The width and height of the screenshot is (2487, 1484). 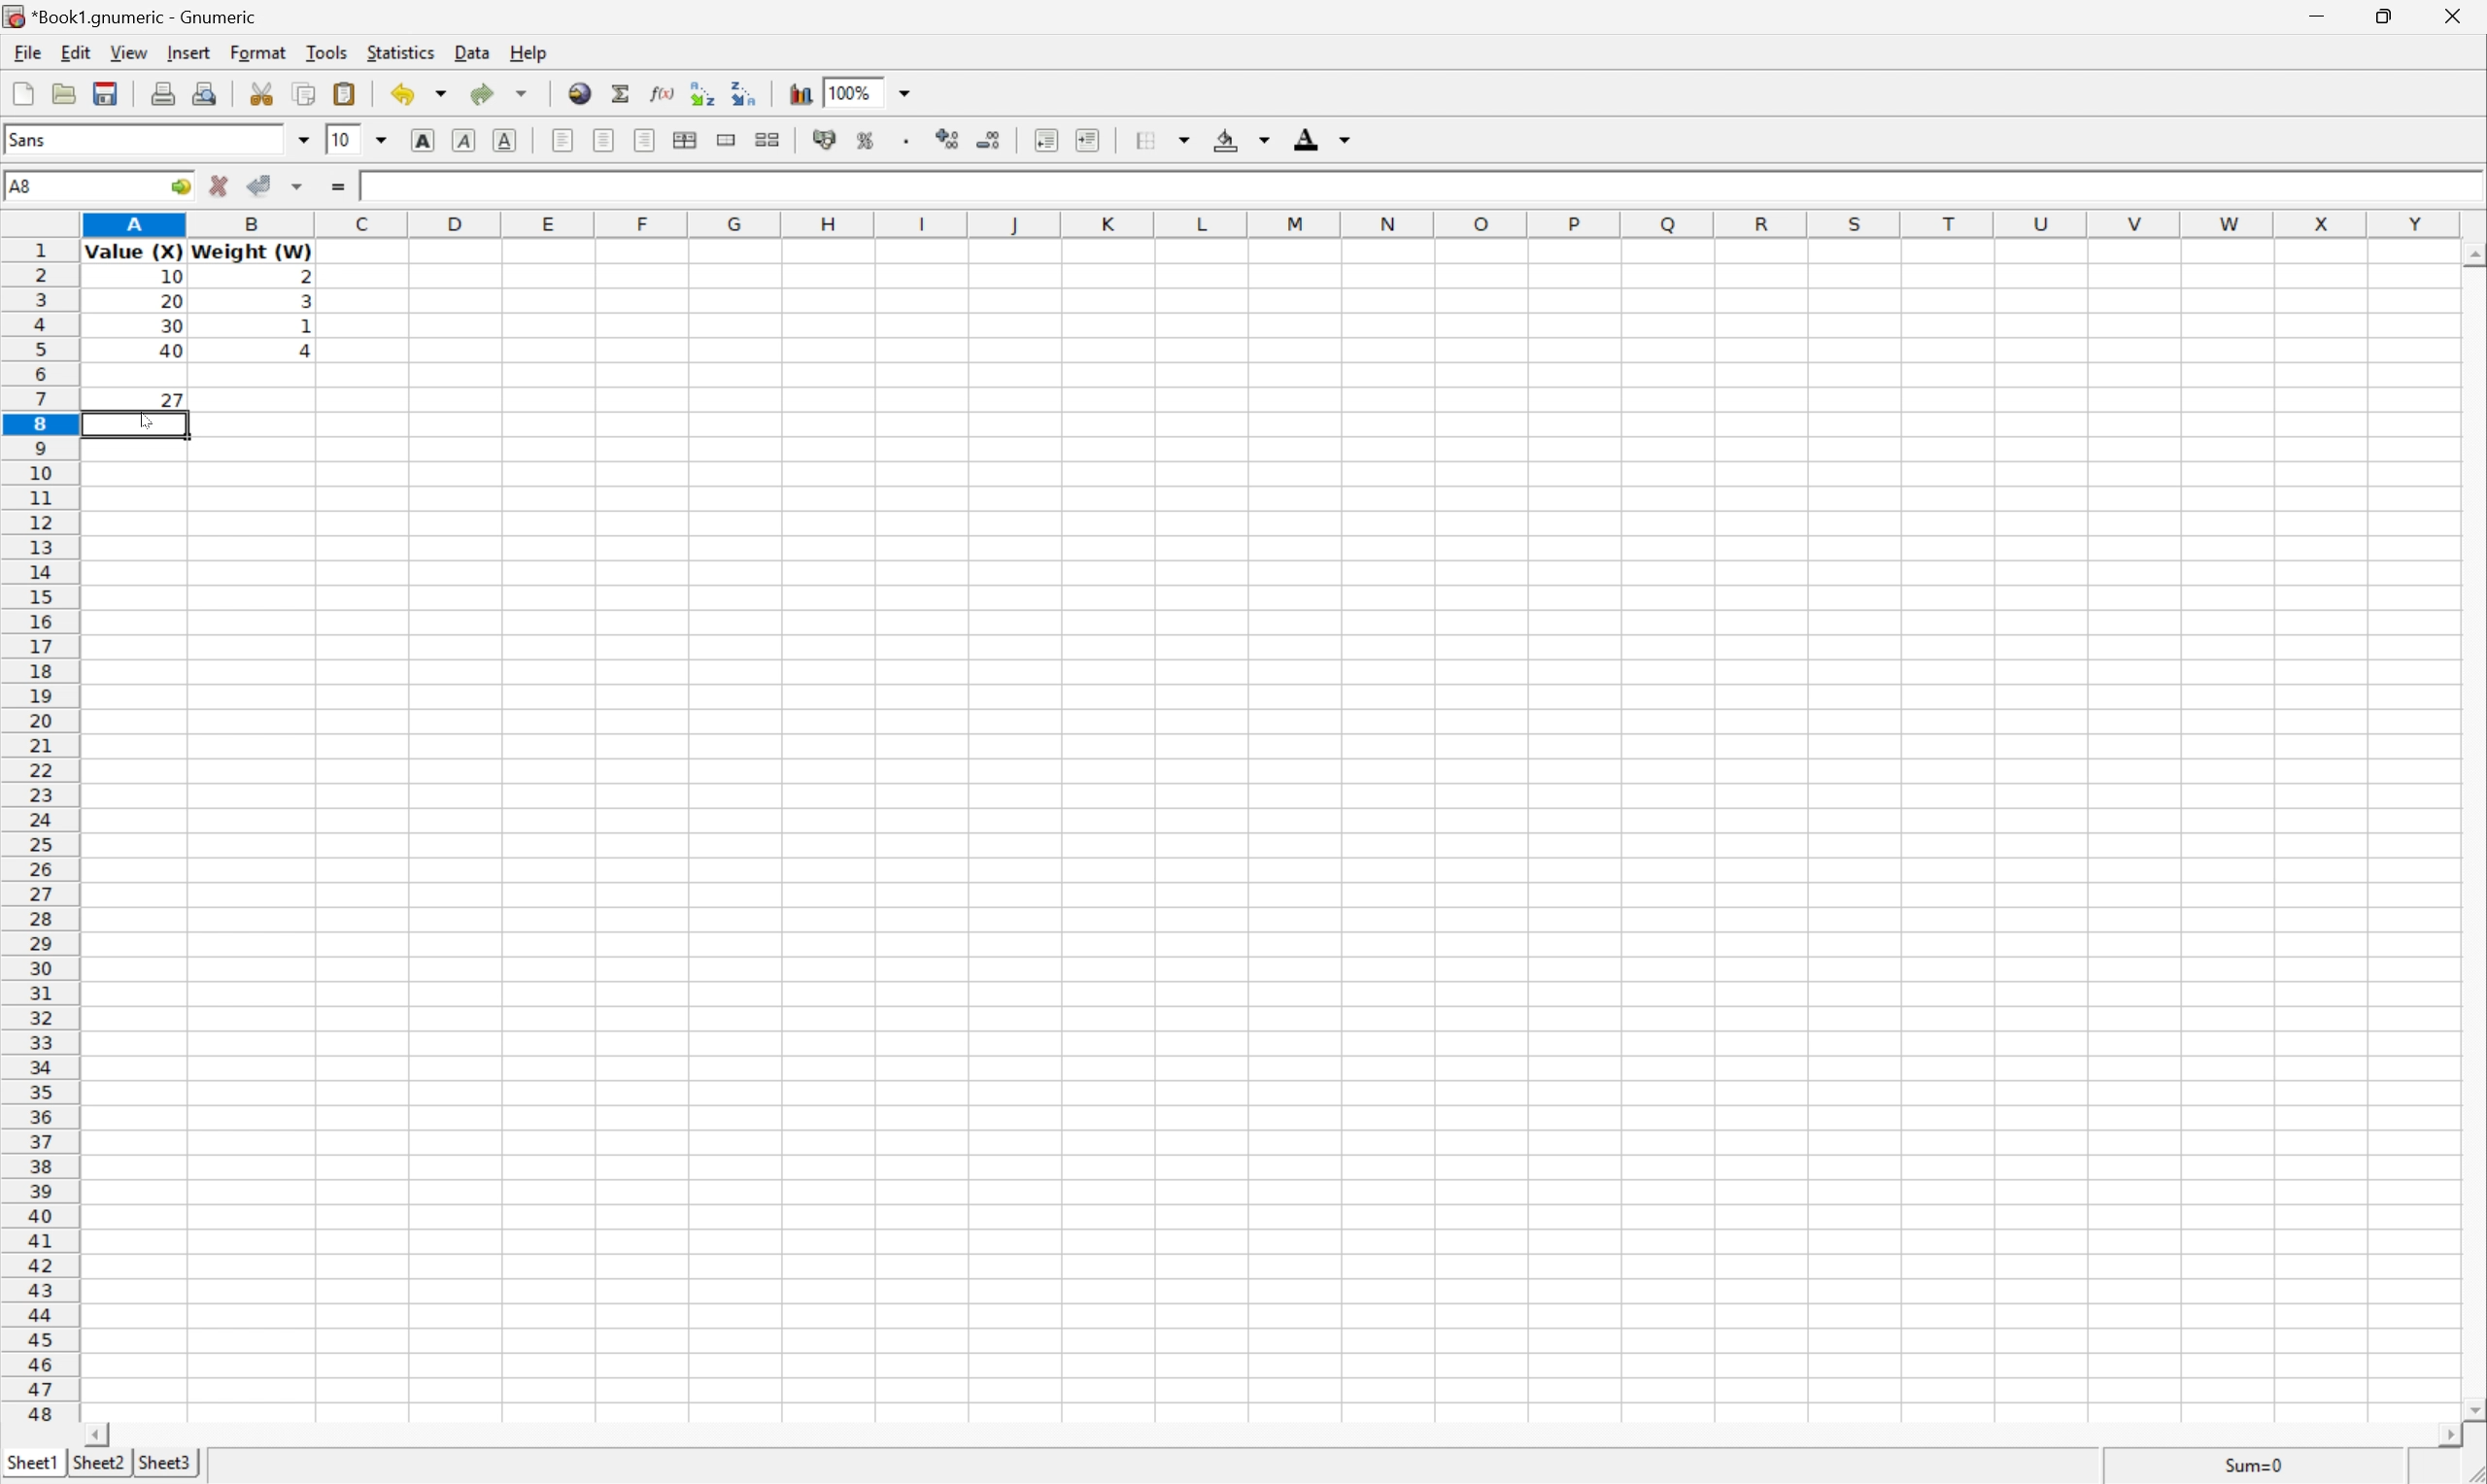 I want to click on Format selection as percentage, so click(x=869, y=142).